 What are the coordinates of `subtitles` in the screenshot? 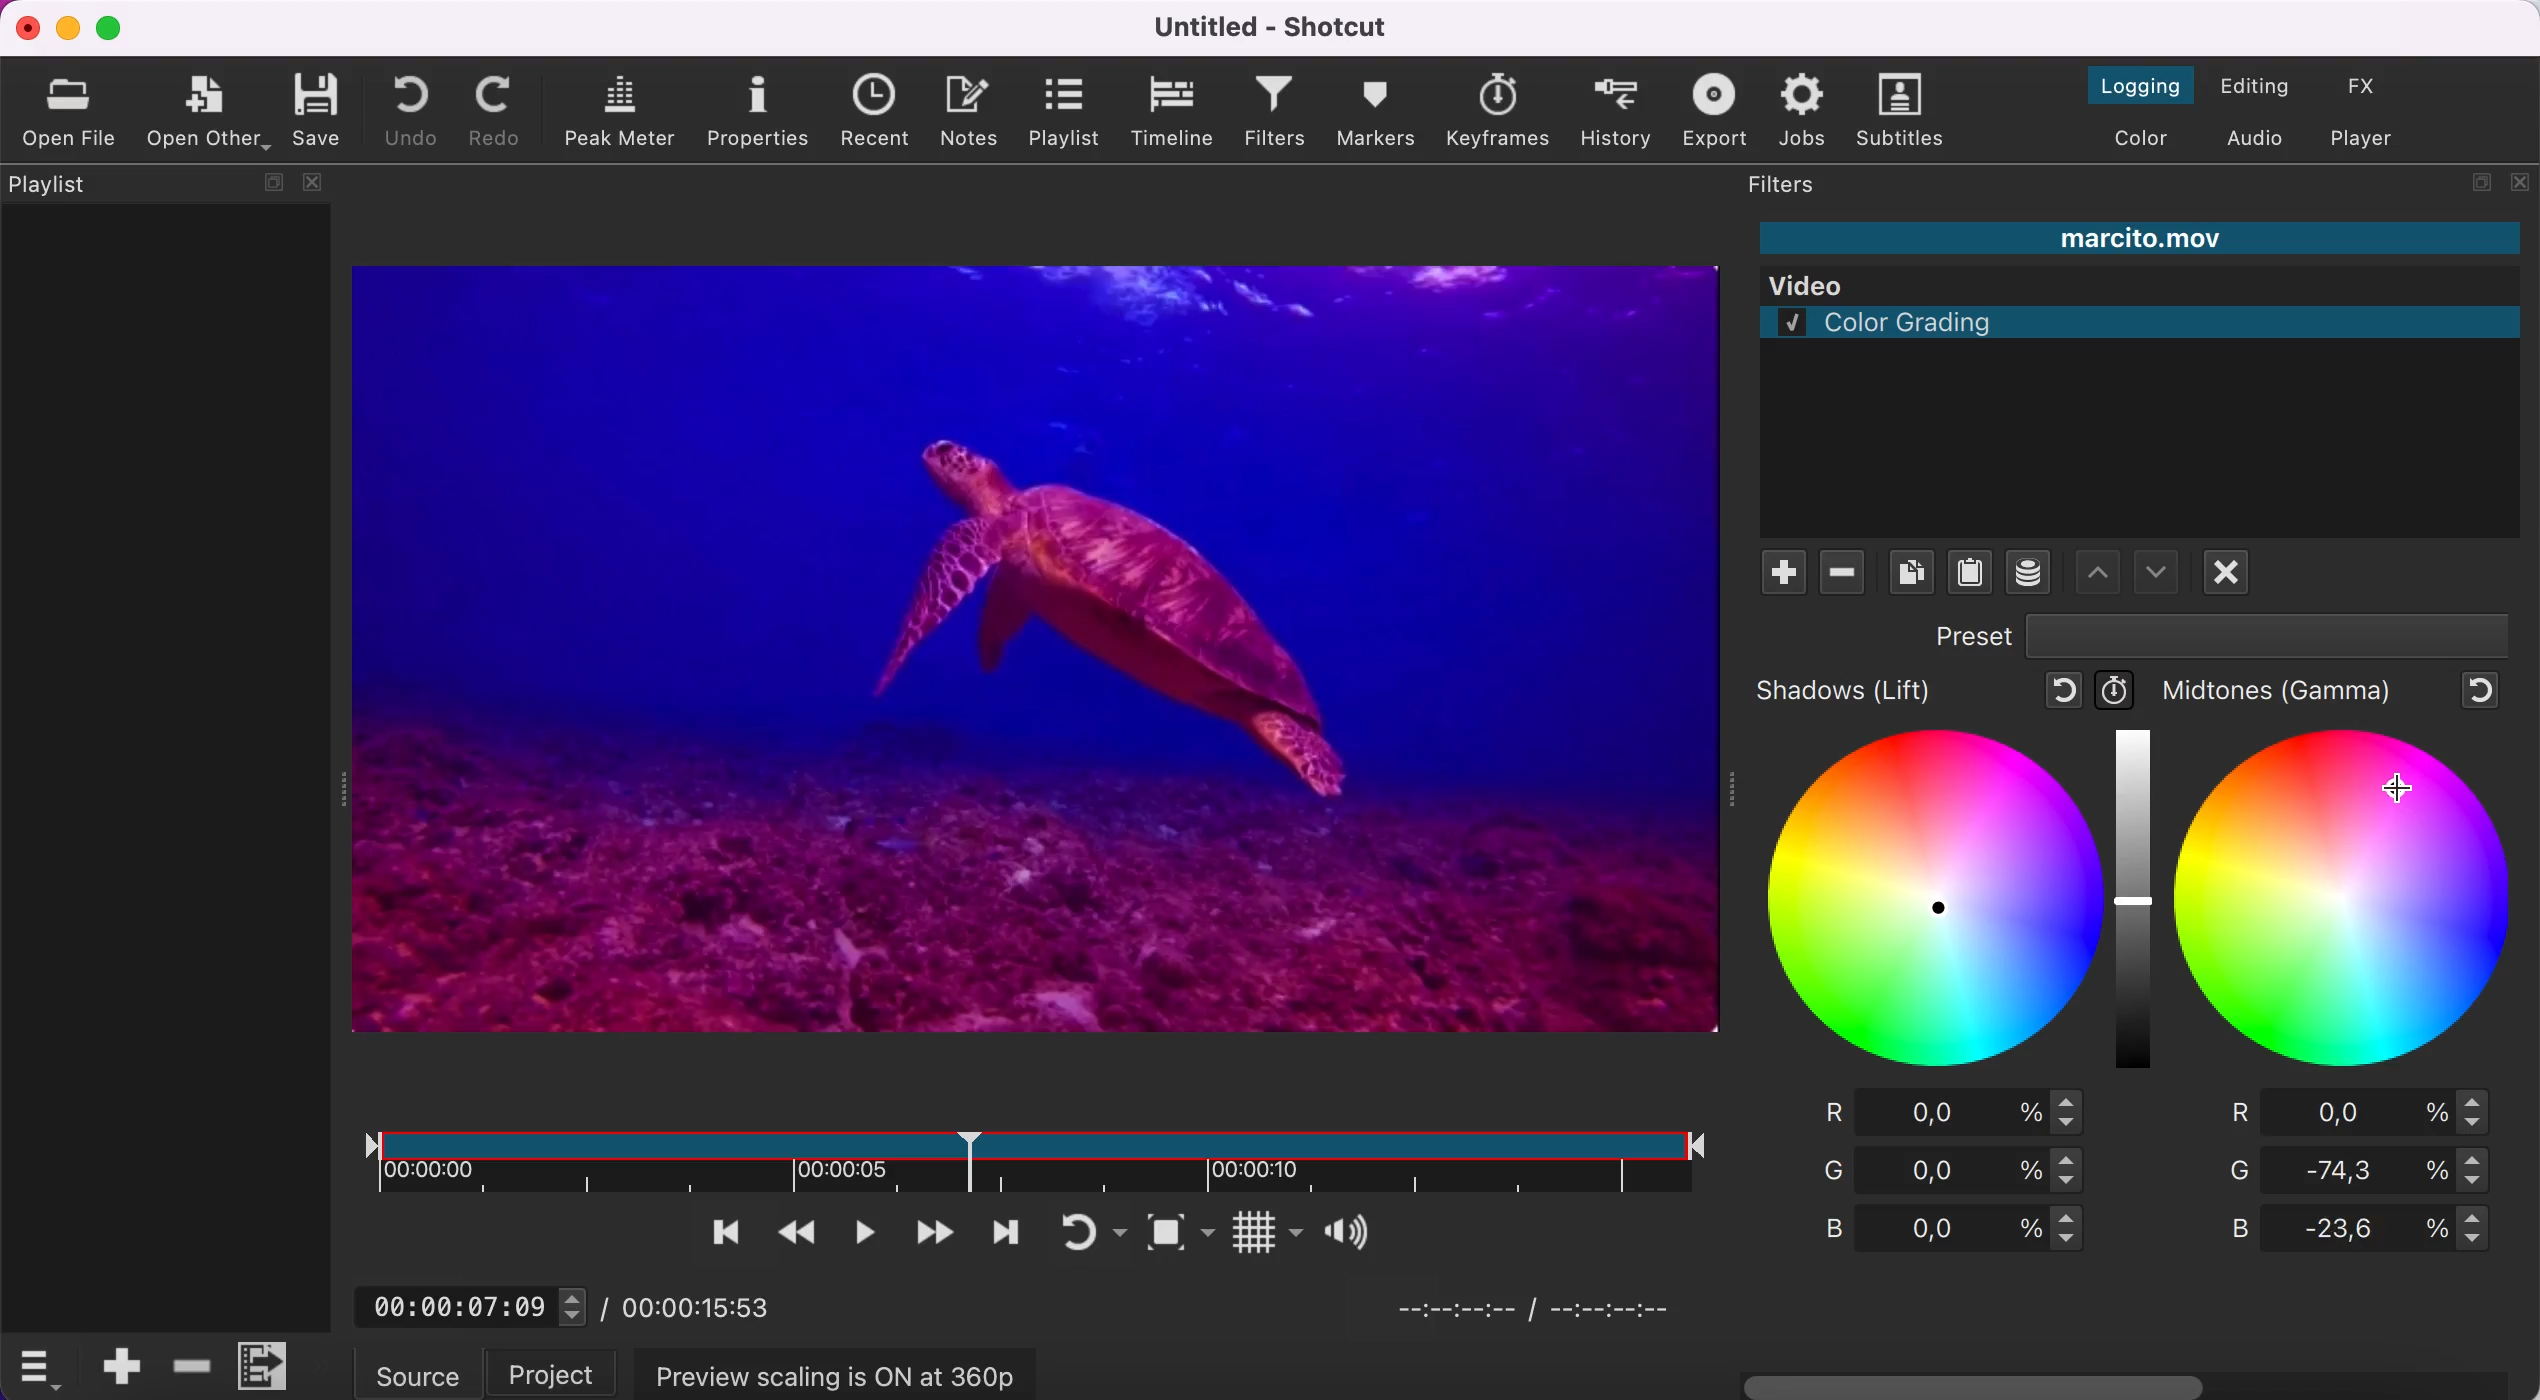 It's located at (1902, 113).